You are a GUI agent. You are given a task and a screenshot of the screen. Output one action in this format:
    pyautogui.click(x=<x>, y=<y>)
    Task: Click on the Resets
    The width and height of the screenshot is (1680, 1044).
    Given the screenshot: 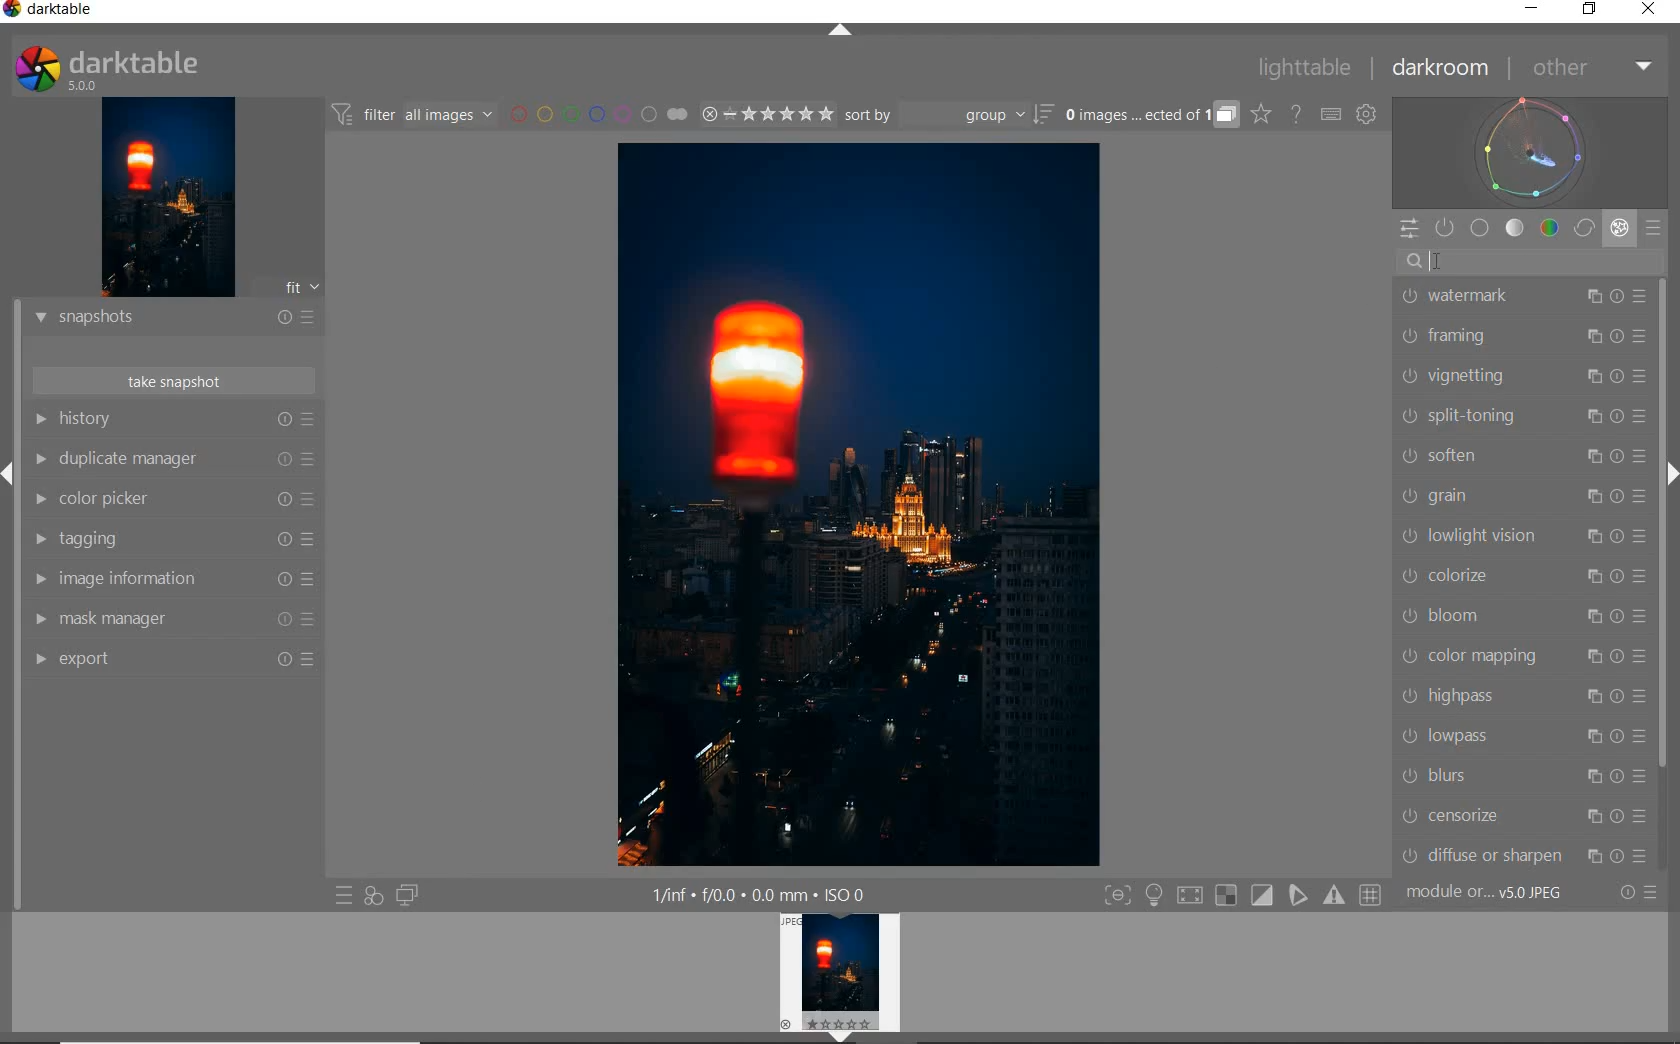 What is the action you would take?
    pyautogui.click(x=283, y=313)
    